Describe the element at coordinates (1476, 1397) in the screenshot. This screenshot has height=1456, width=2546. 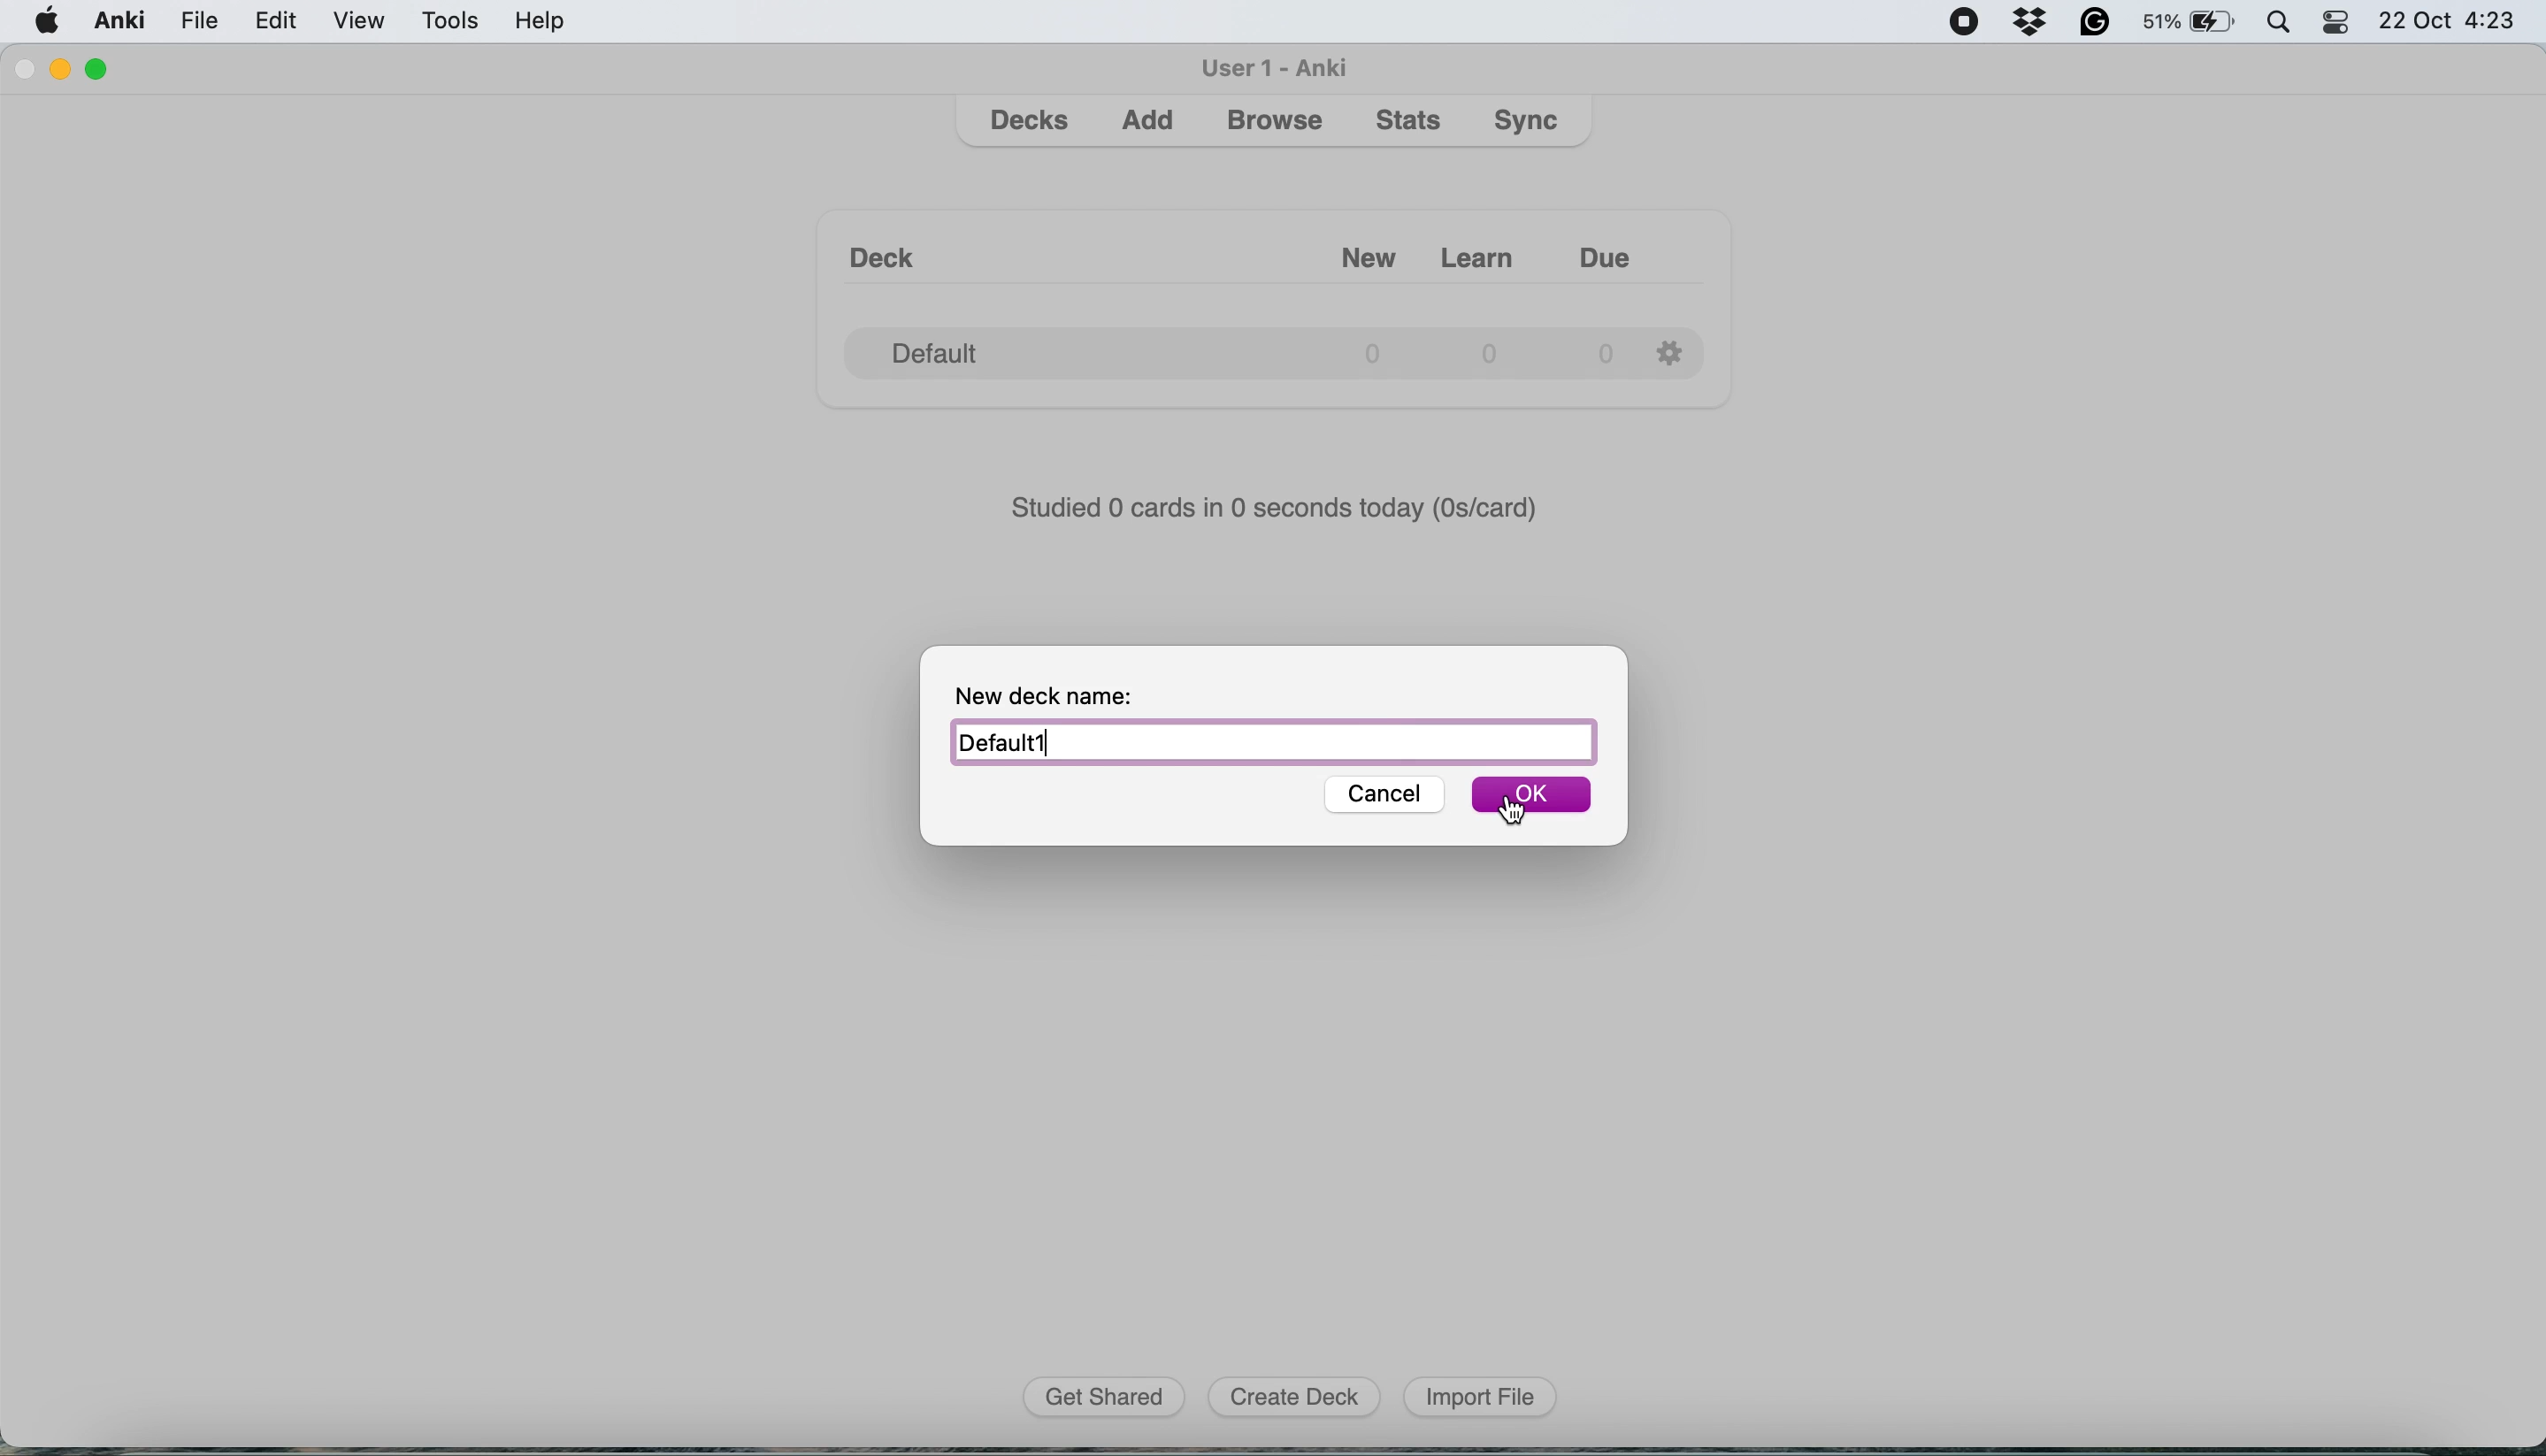
I see `import file` at that location.